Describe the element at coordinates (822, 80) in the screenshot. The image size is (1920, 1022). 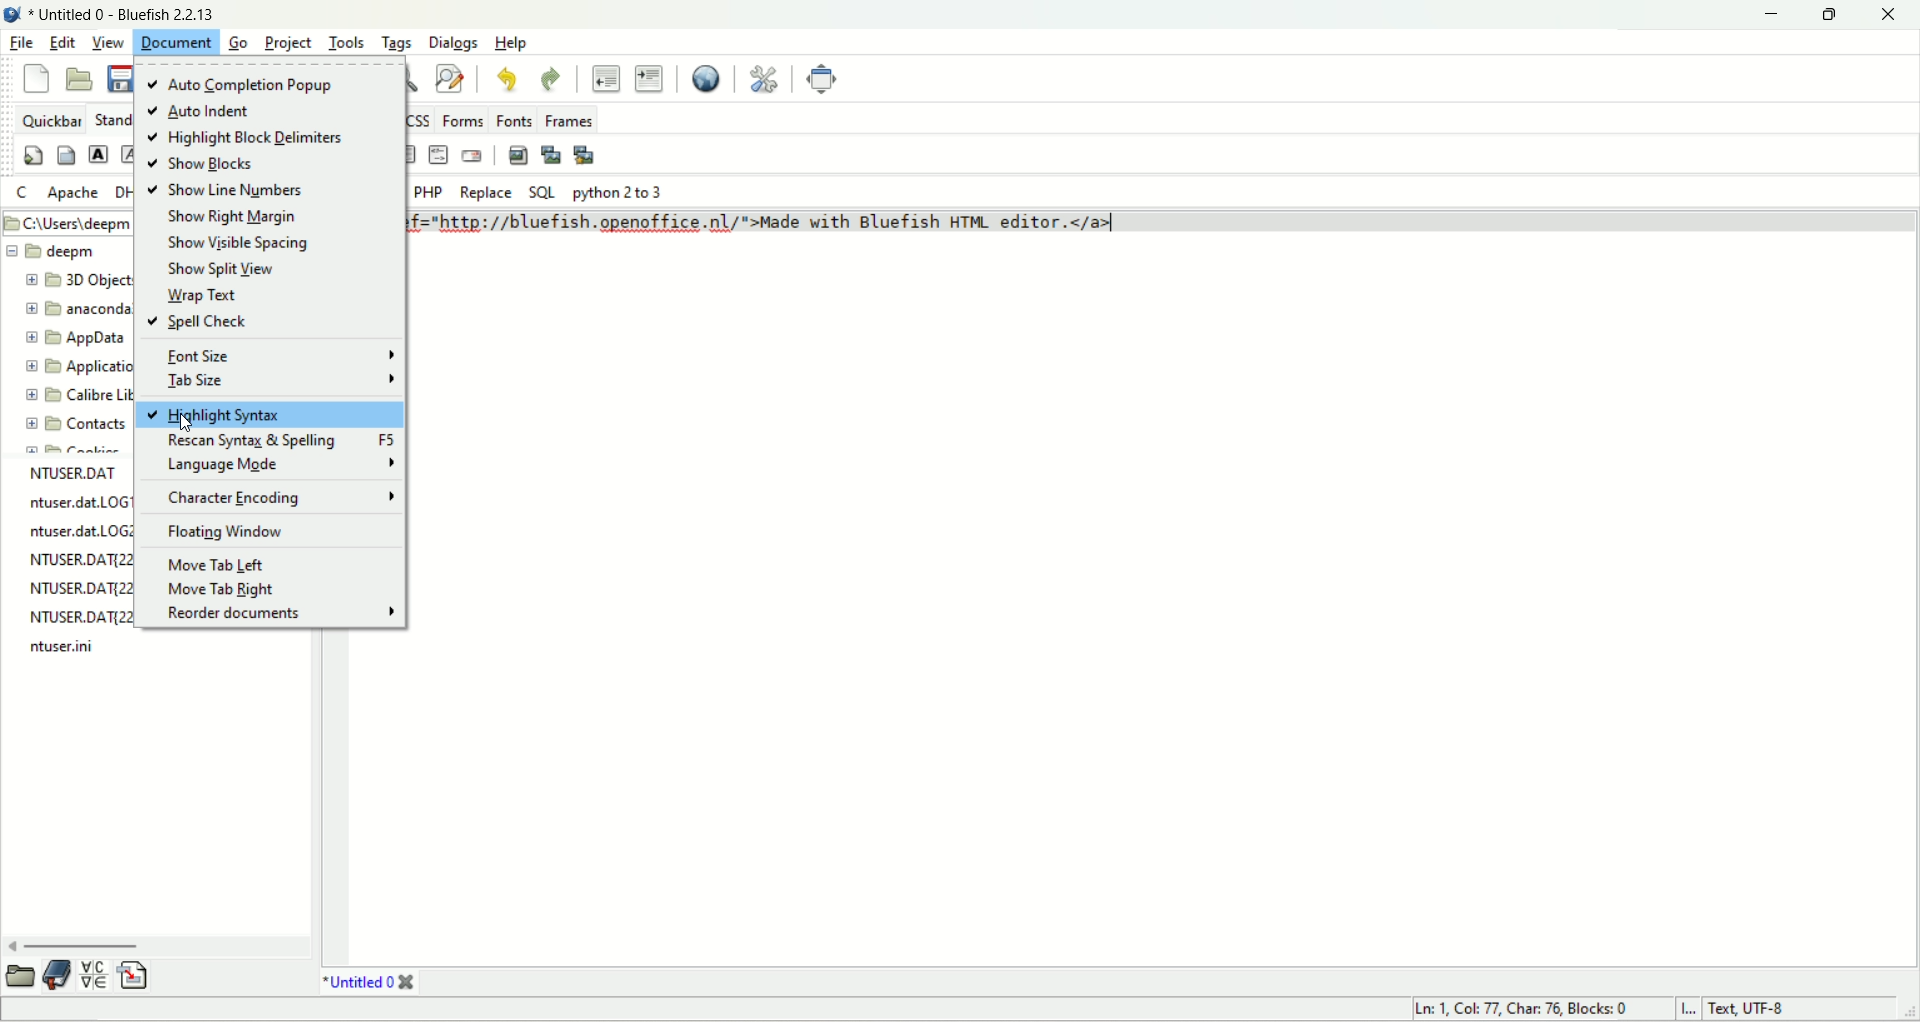
I see `fullscreen` at that location.